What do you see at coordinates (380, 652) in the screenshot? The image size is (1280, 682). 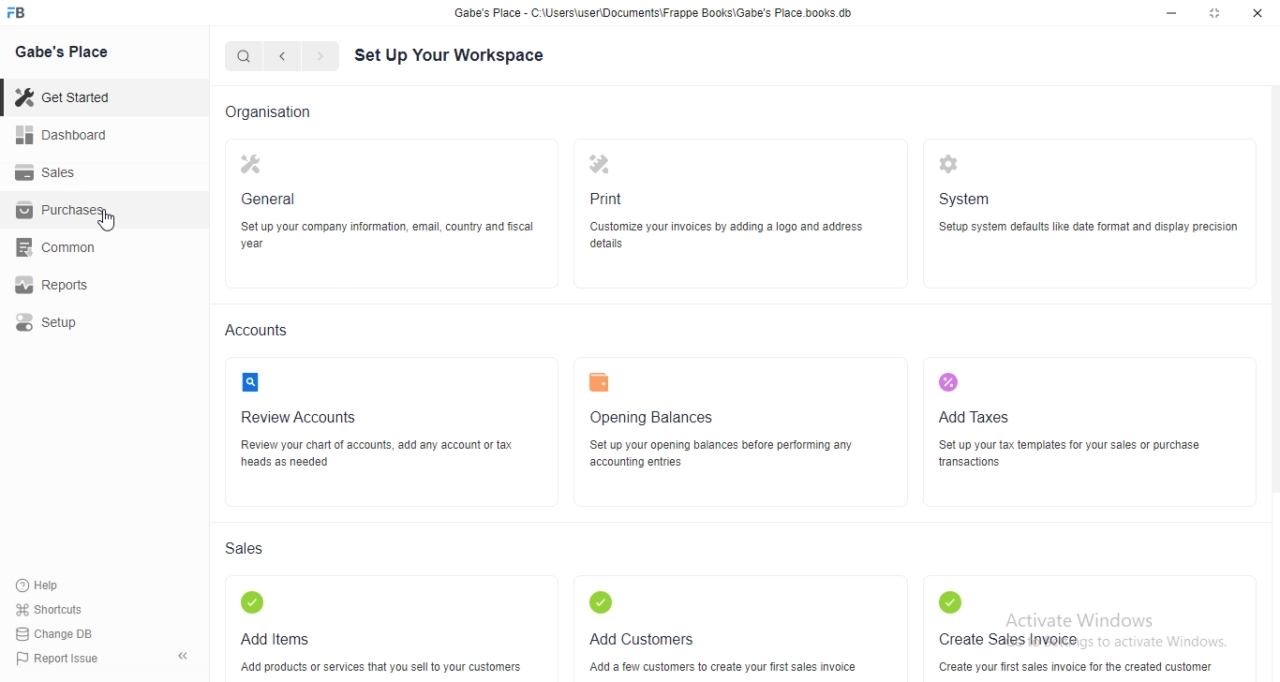 I see `Add Items Add products or services that you sell to your customers` at bounding box center [380, 652].